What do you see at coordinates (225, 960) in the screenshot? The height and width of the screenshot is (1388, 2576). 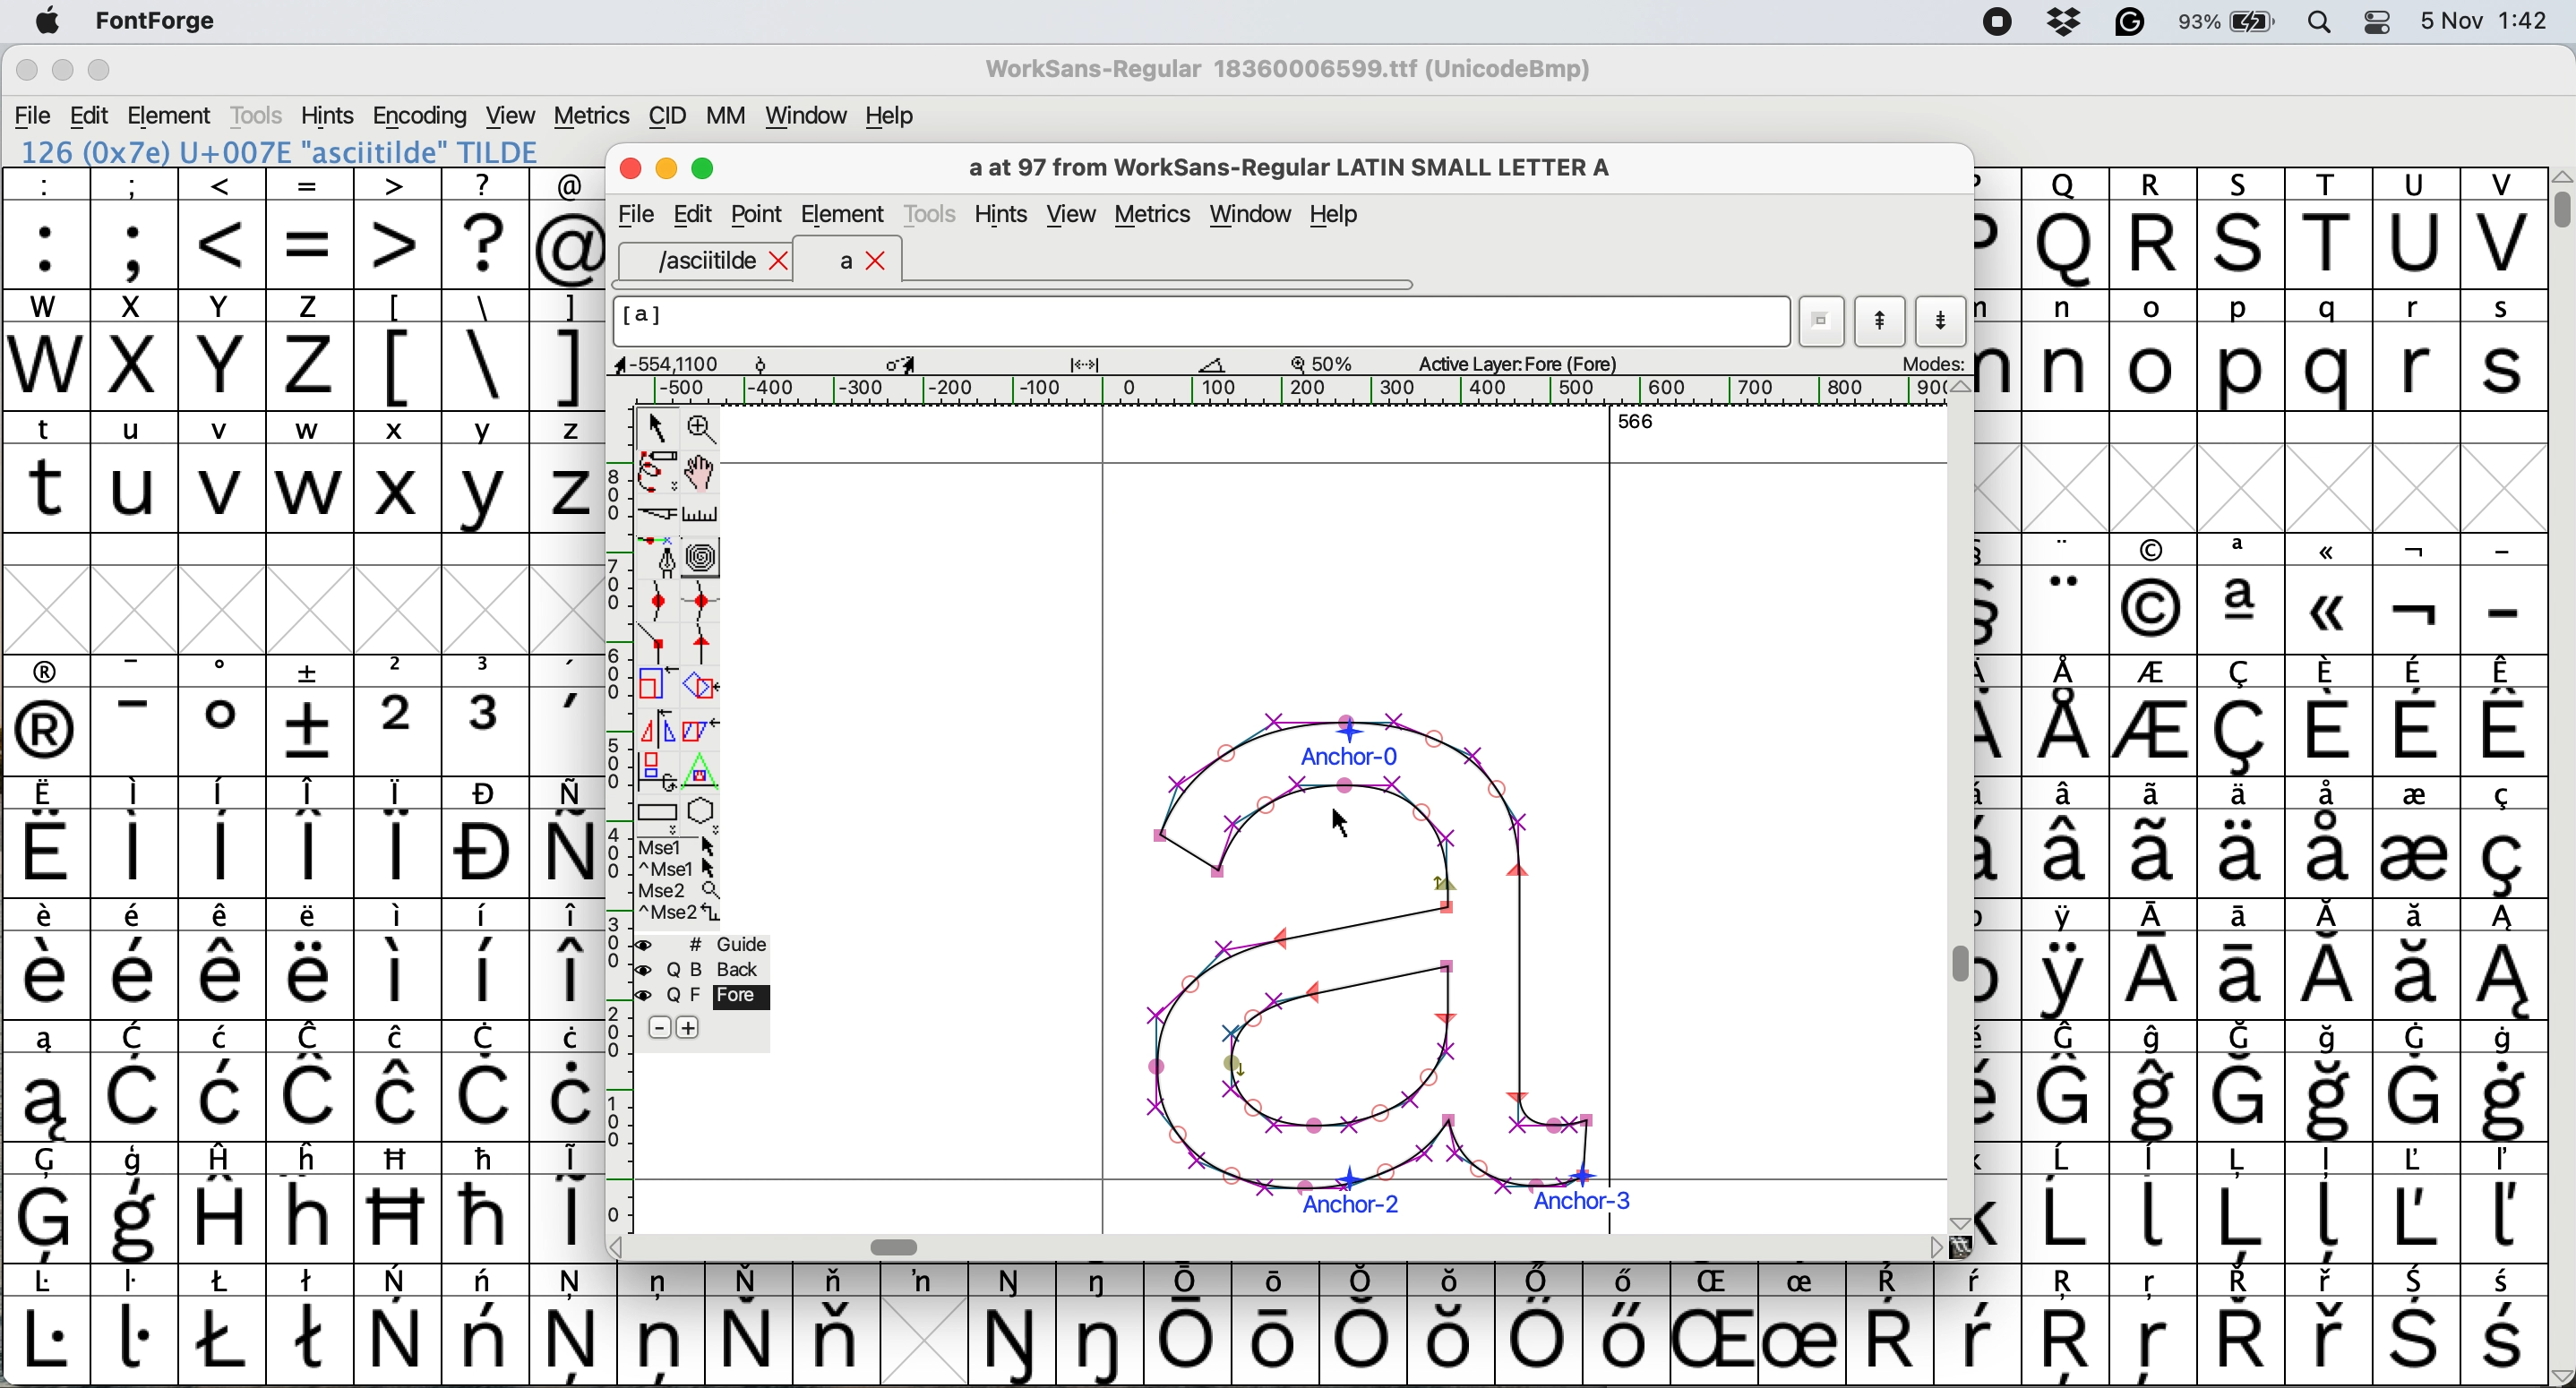 I see `symbol` at bounding box center [225, 960].